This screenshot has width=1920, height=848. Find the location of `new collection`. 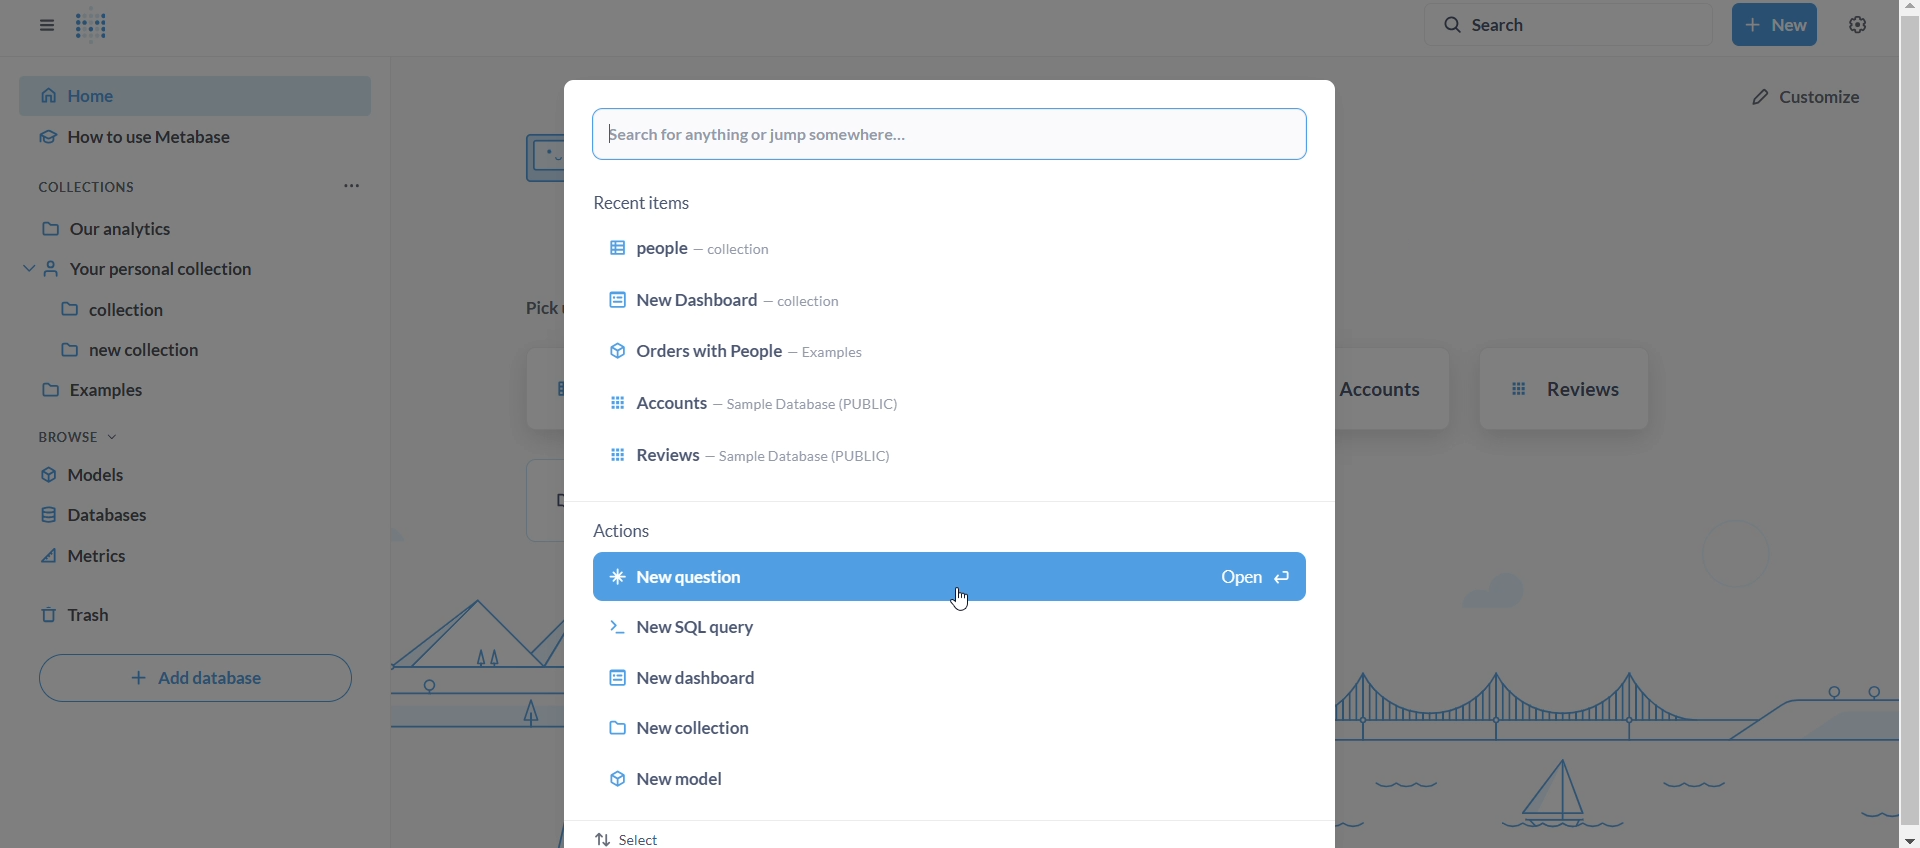

new collection is located at coordinates (943, 731).